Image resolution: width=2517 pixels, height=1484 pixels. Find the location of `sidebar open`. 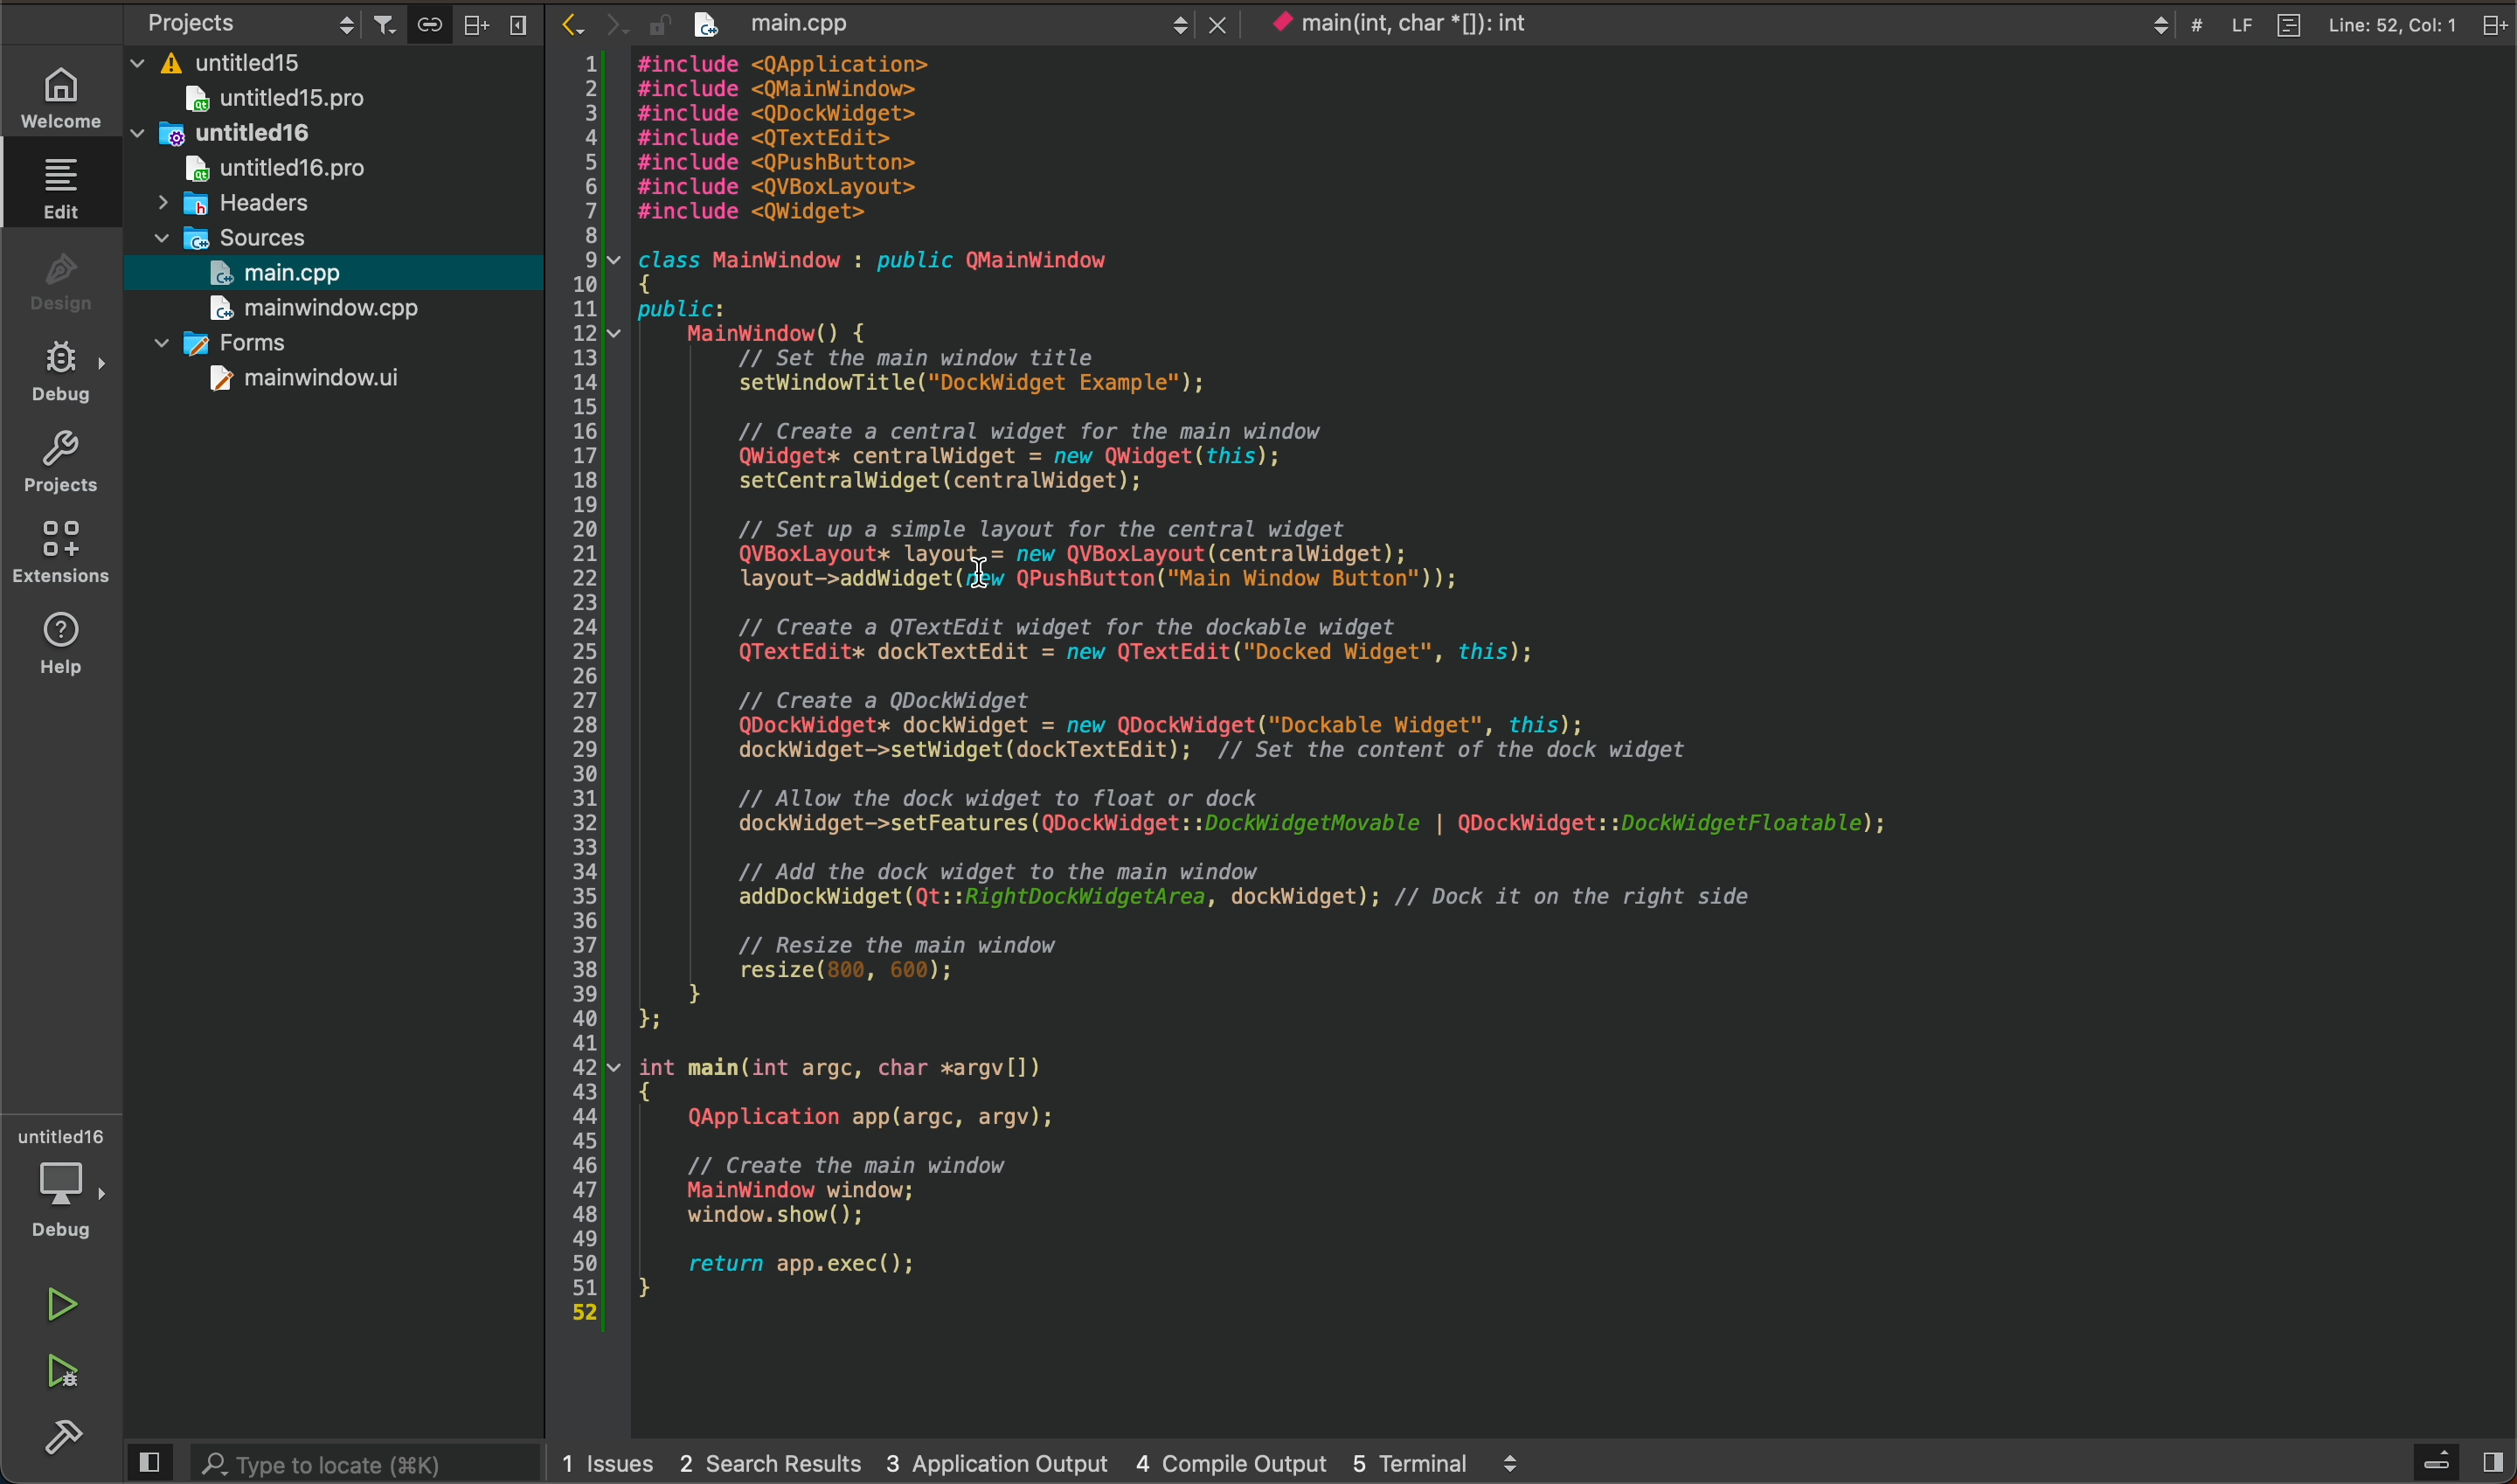

sidebar open is located at coordinates (2453, 1463).